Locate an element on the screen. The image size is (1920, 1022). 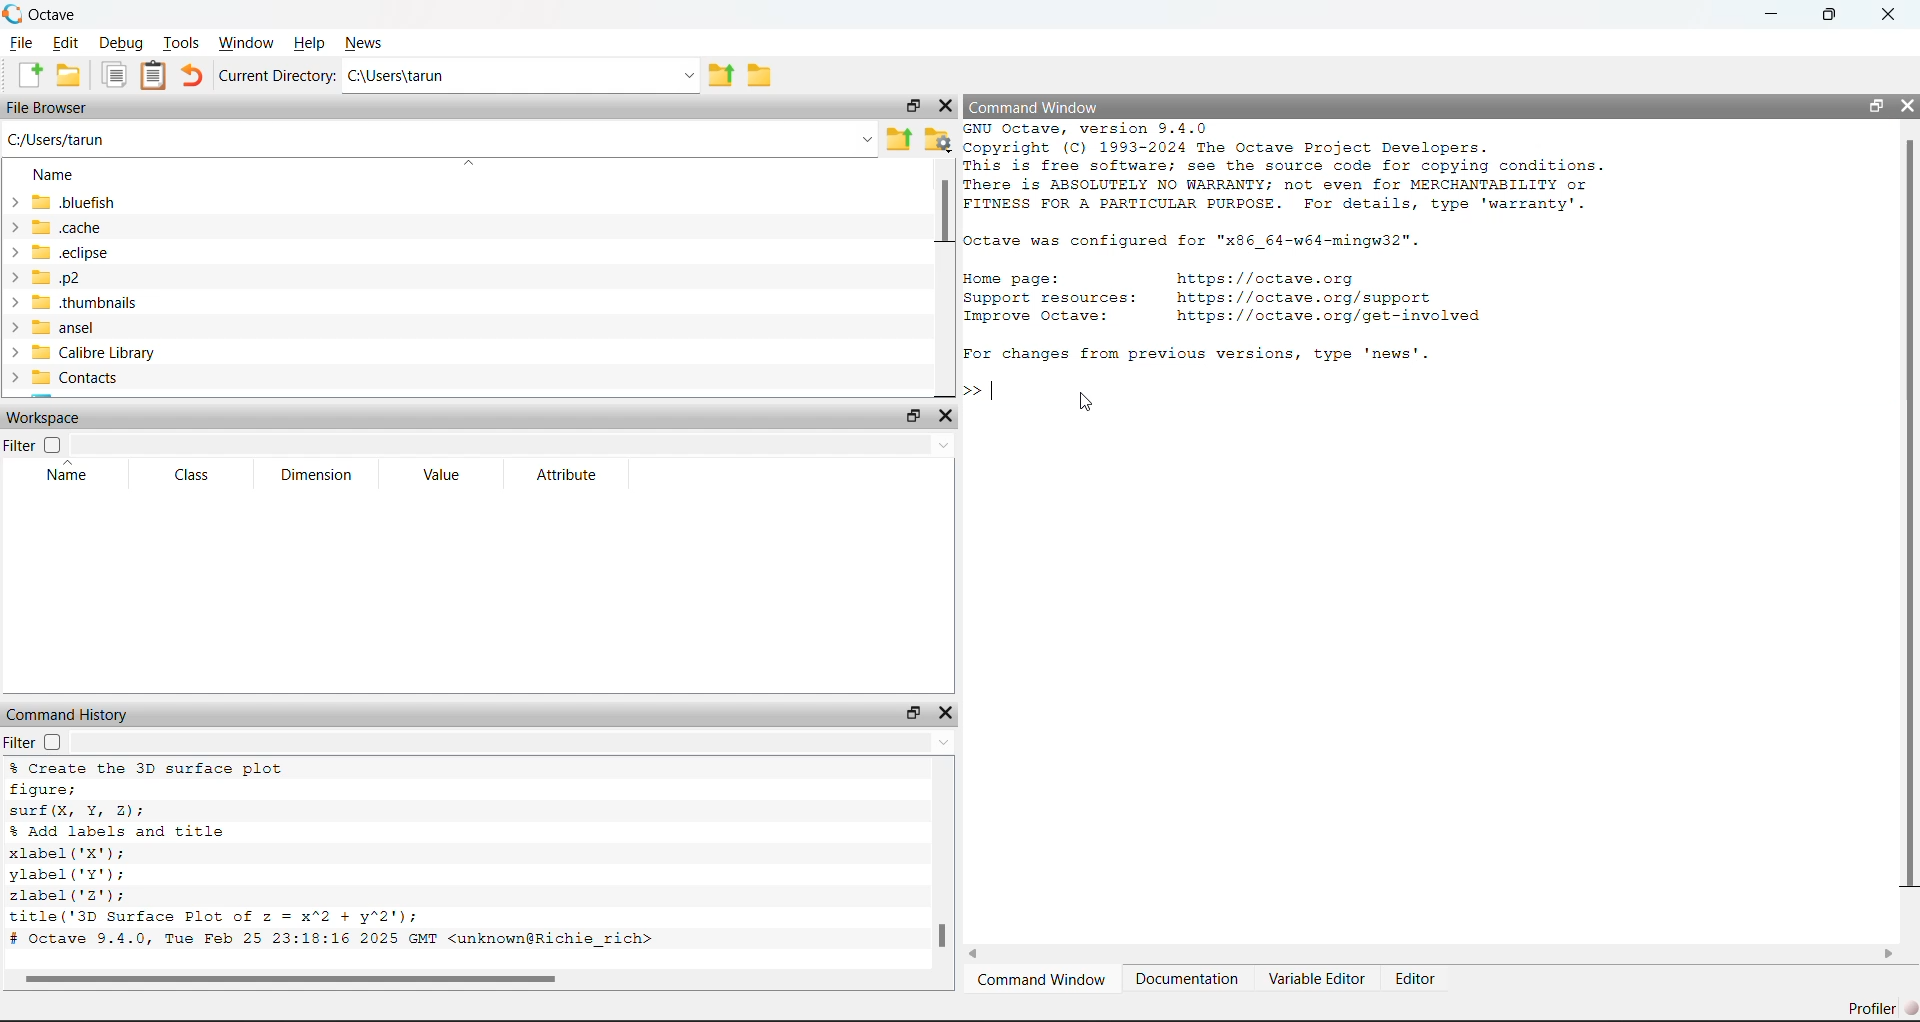
bluefish is located at coordinates (62, 204).